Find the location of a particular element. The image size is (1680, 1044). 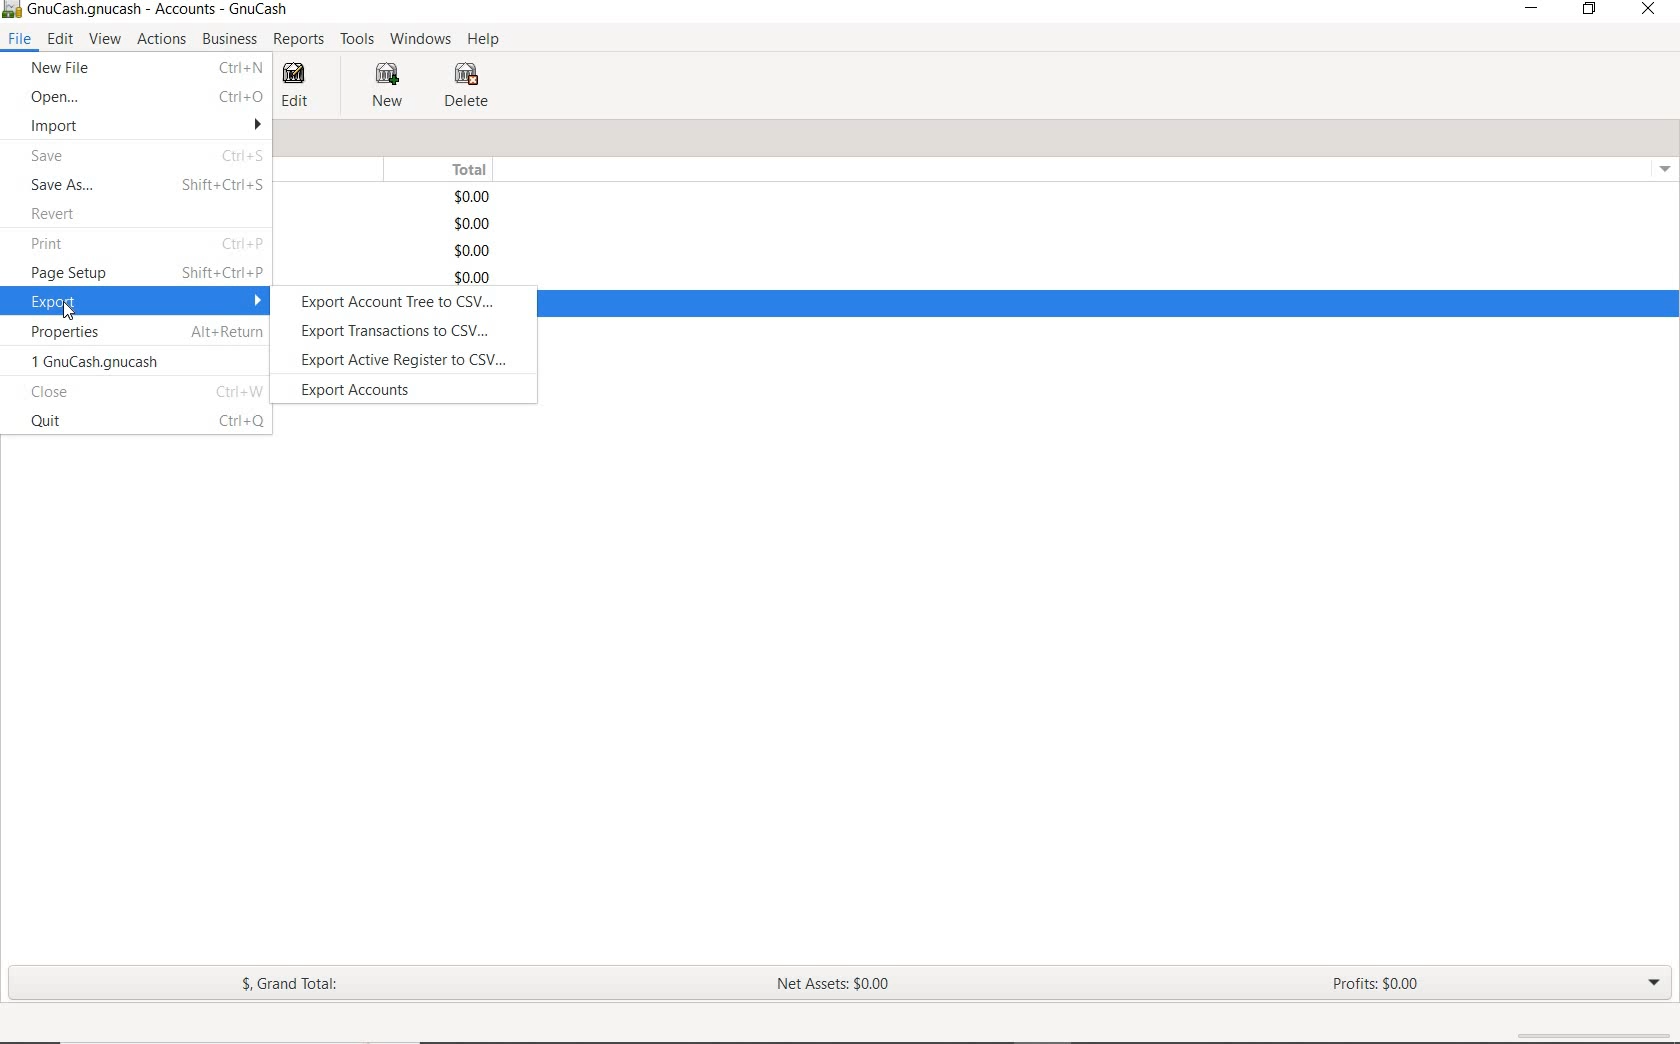

Alt+Return is located at coordinates (228, 330).